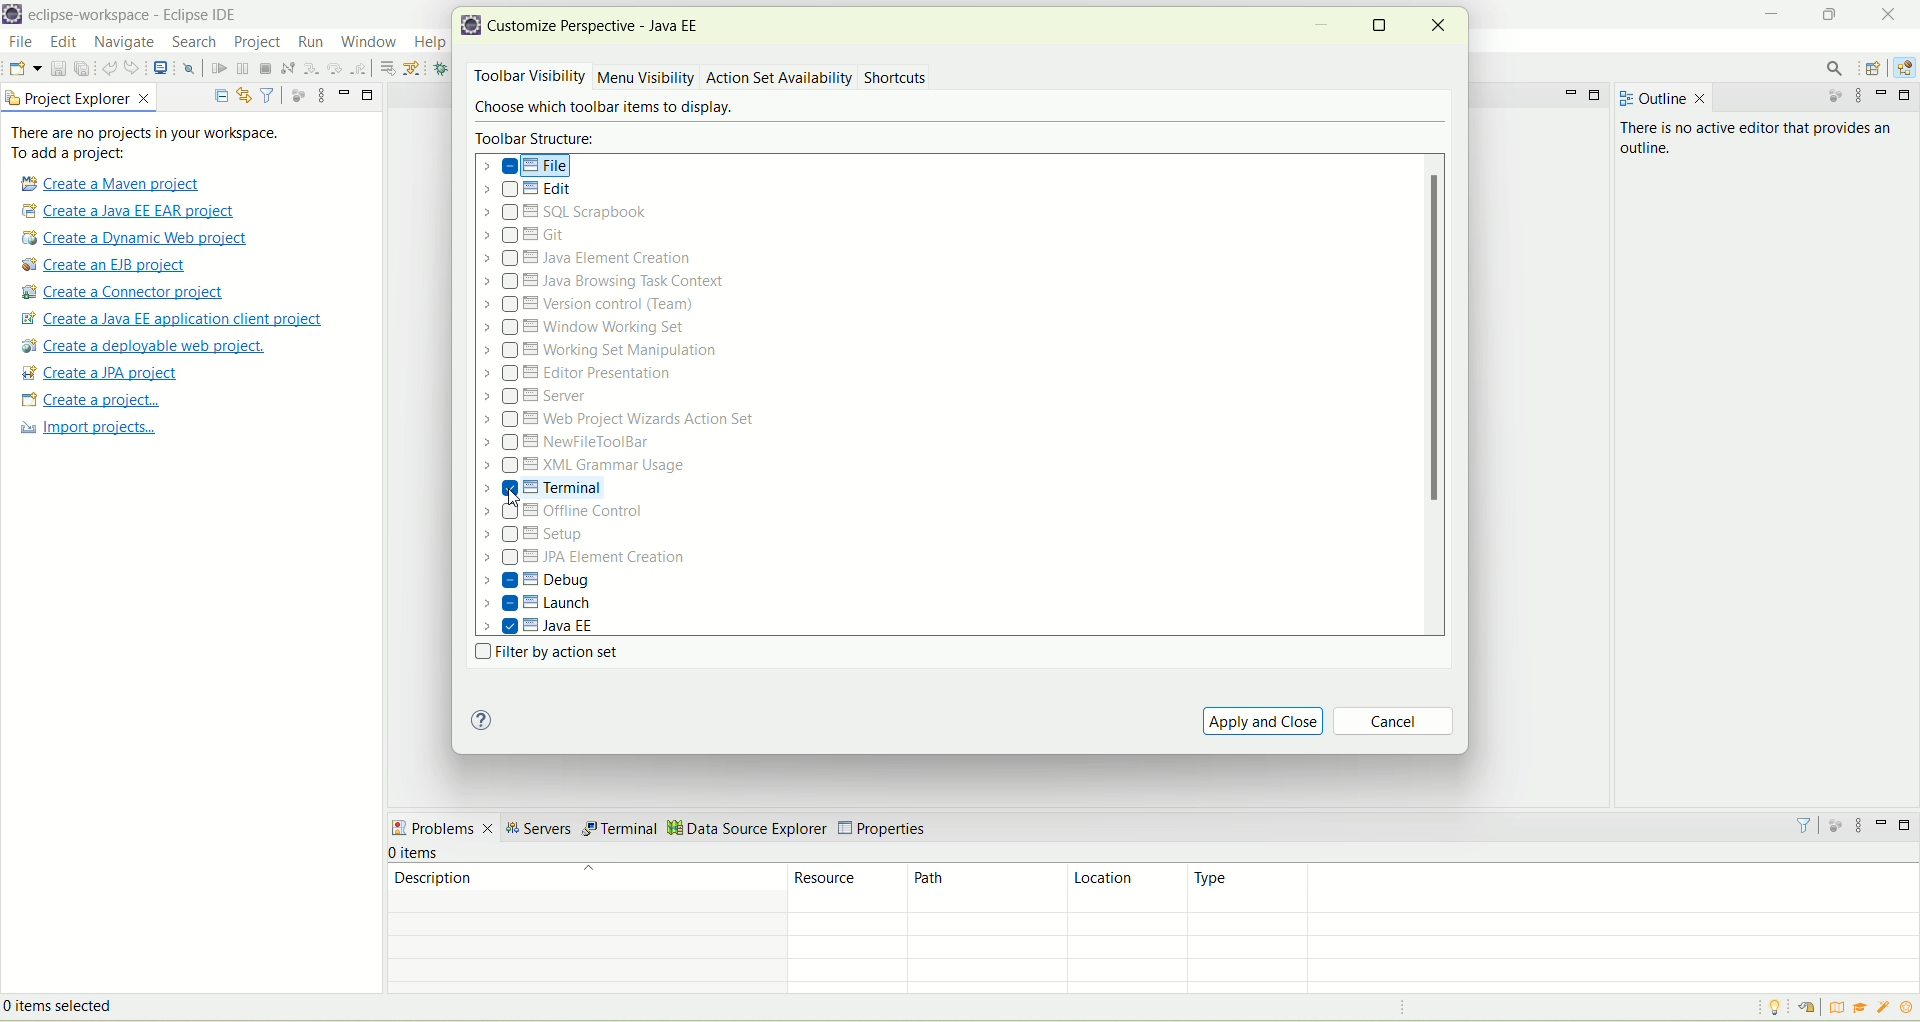 This screenshot has width=1920, height=1022. I want to click on resume, so click(218, 71).